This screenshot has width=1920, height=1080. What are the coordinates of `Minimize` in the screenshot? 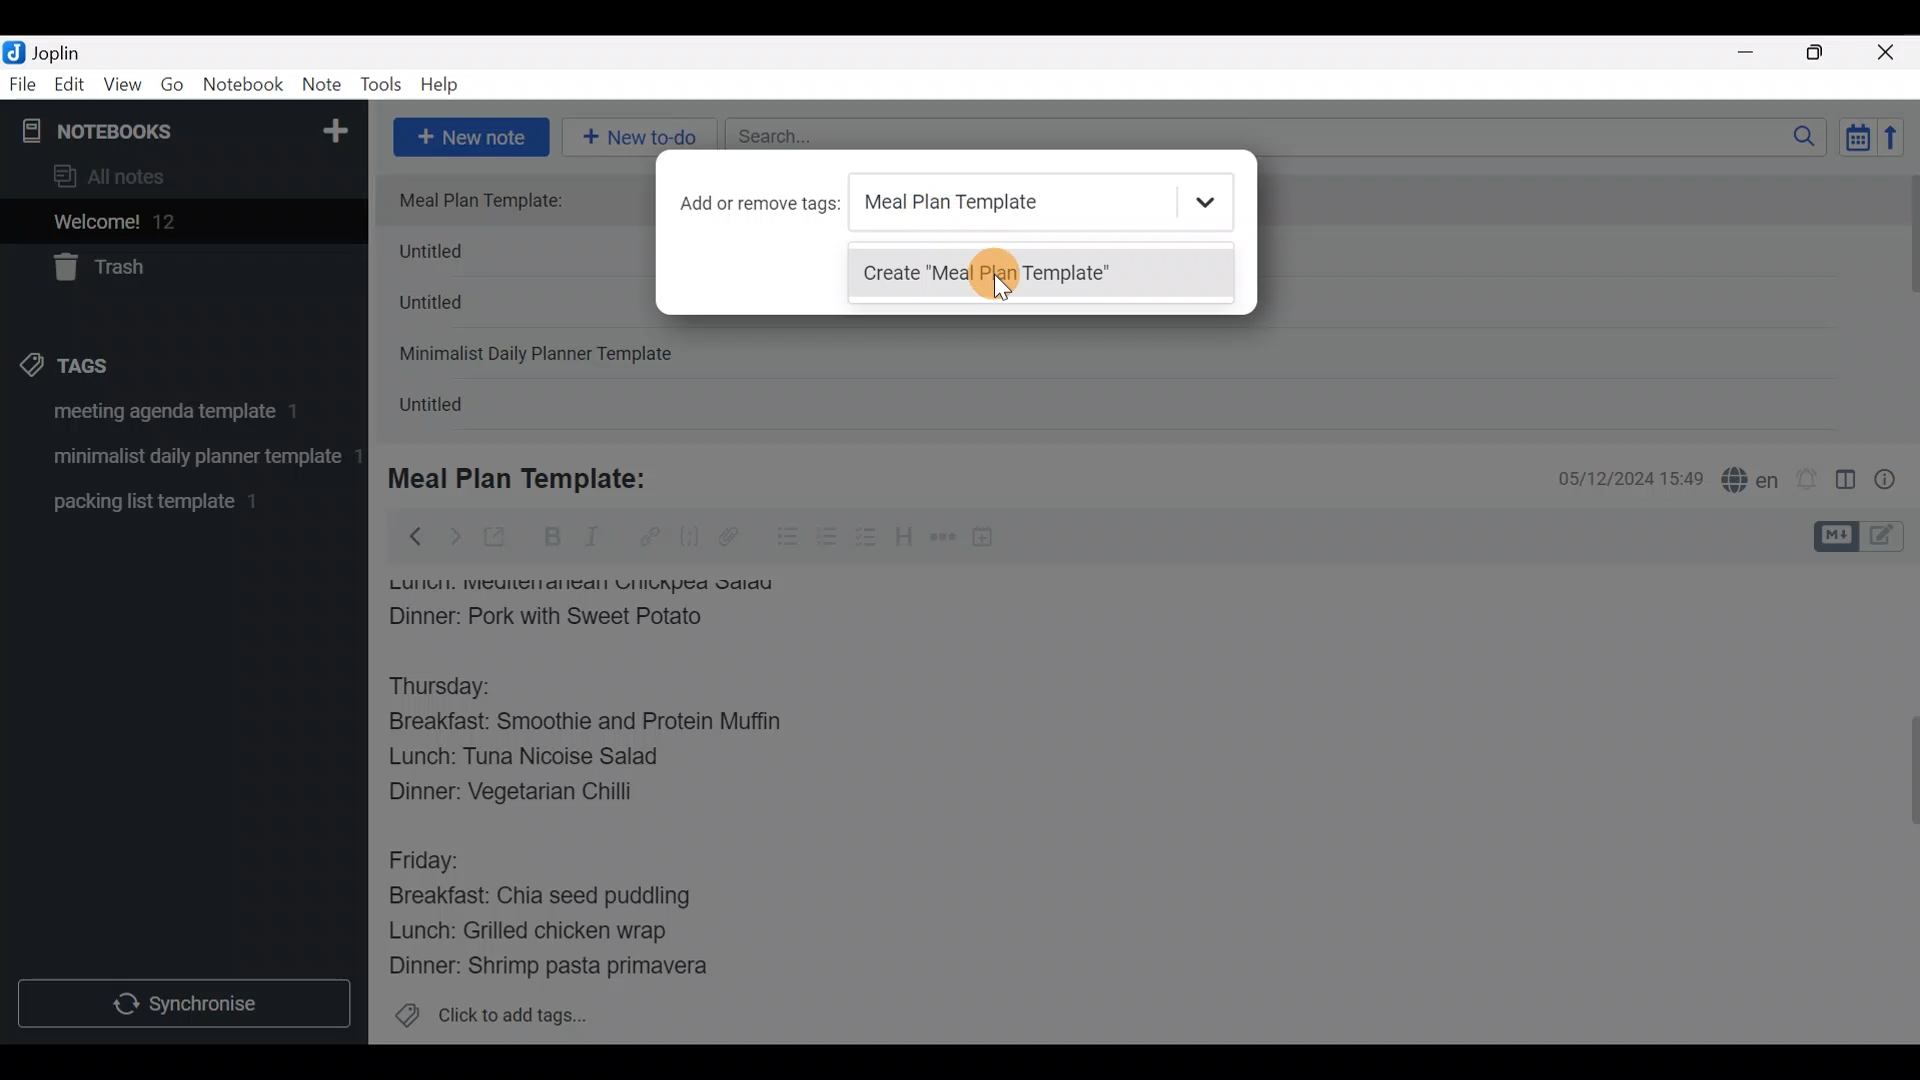 It's located at (1757, 50).